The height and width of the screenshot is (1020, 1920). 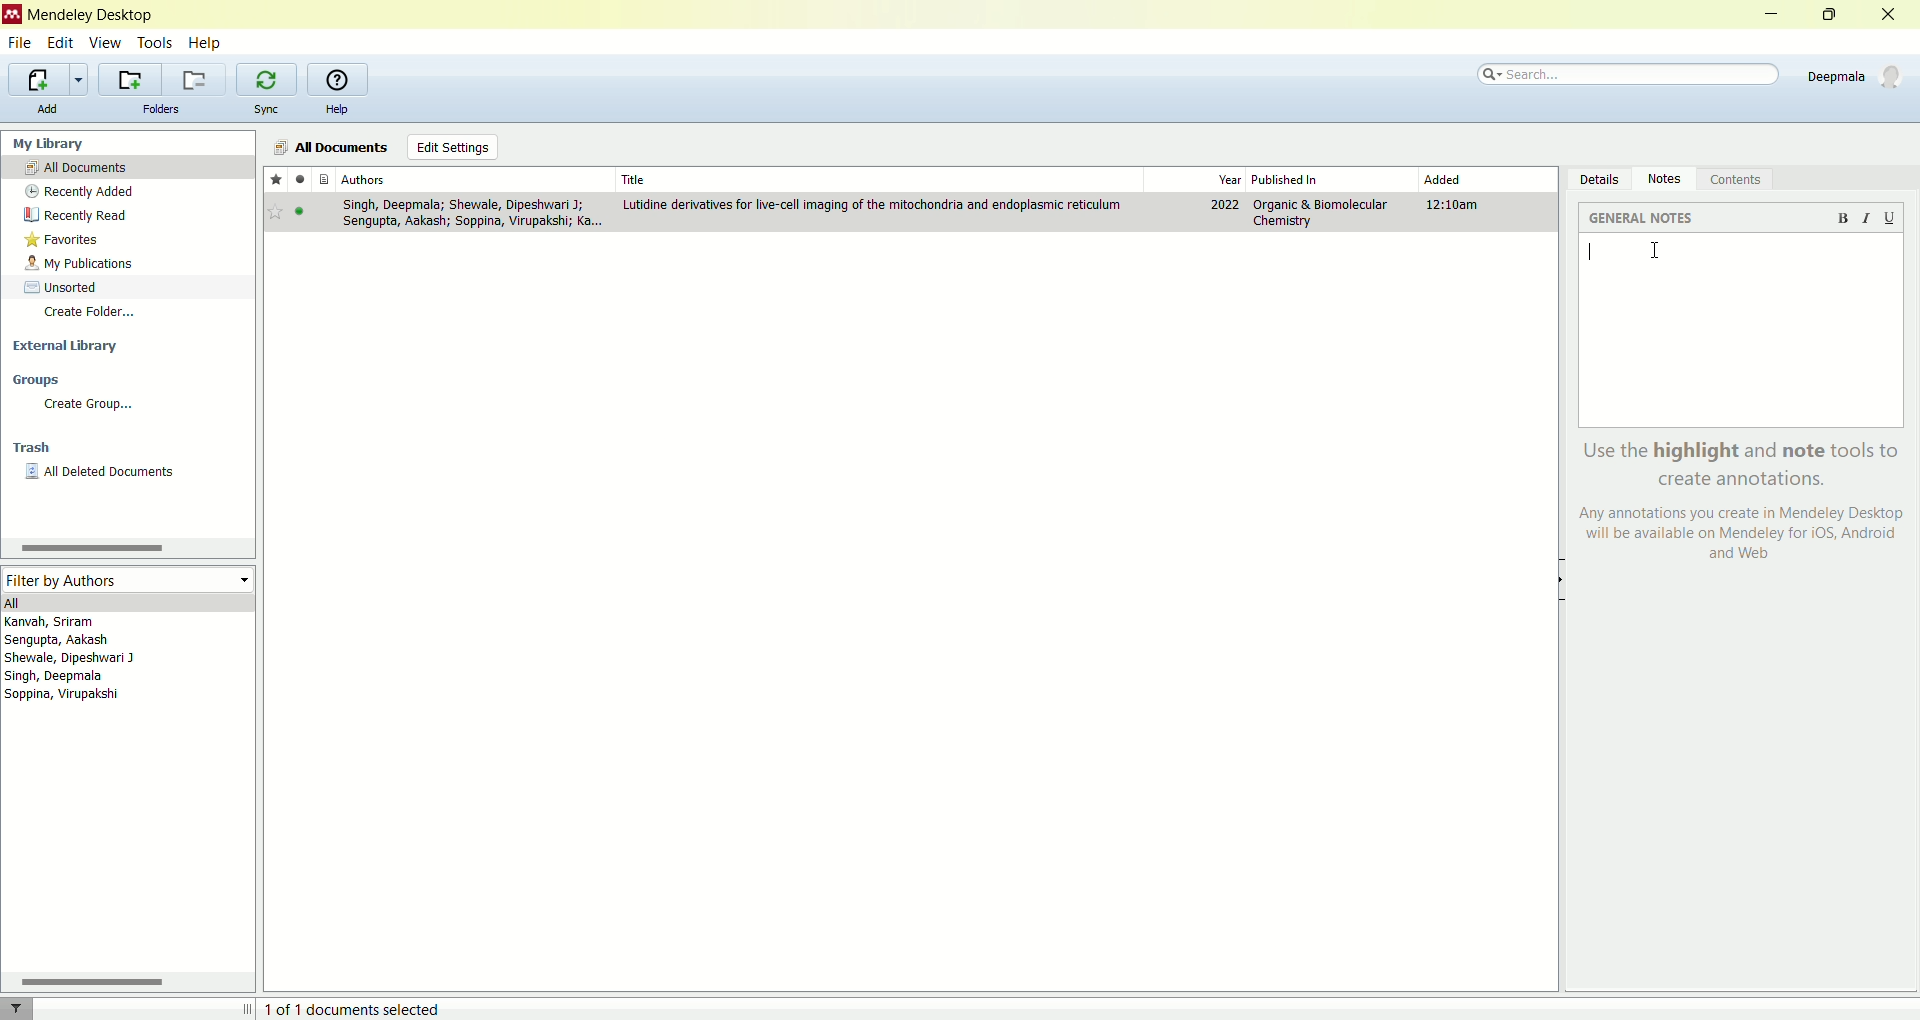 What do you see at coordinates (126, 192) in the screenshot?
I see `recently added` at bounding box center [126, 192].